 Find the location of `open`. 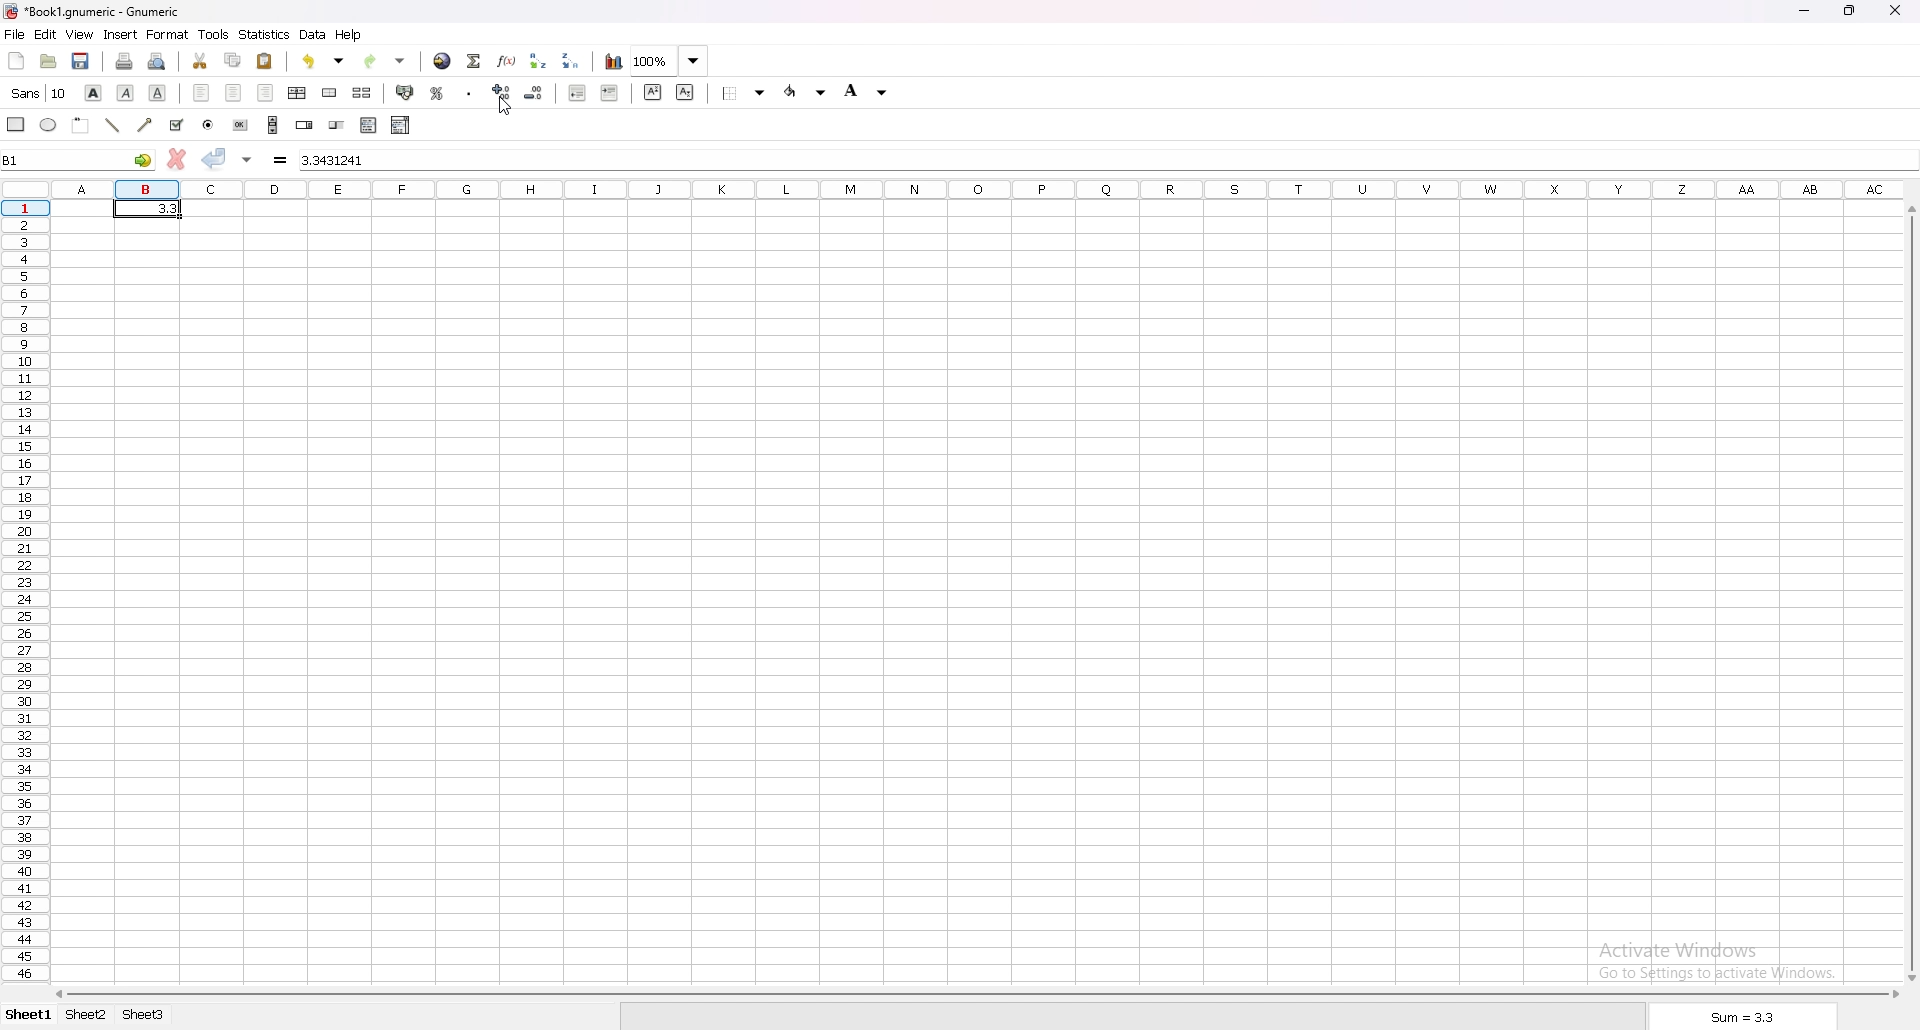

open is located at coordinates (50, 61).